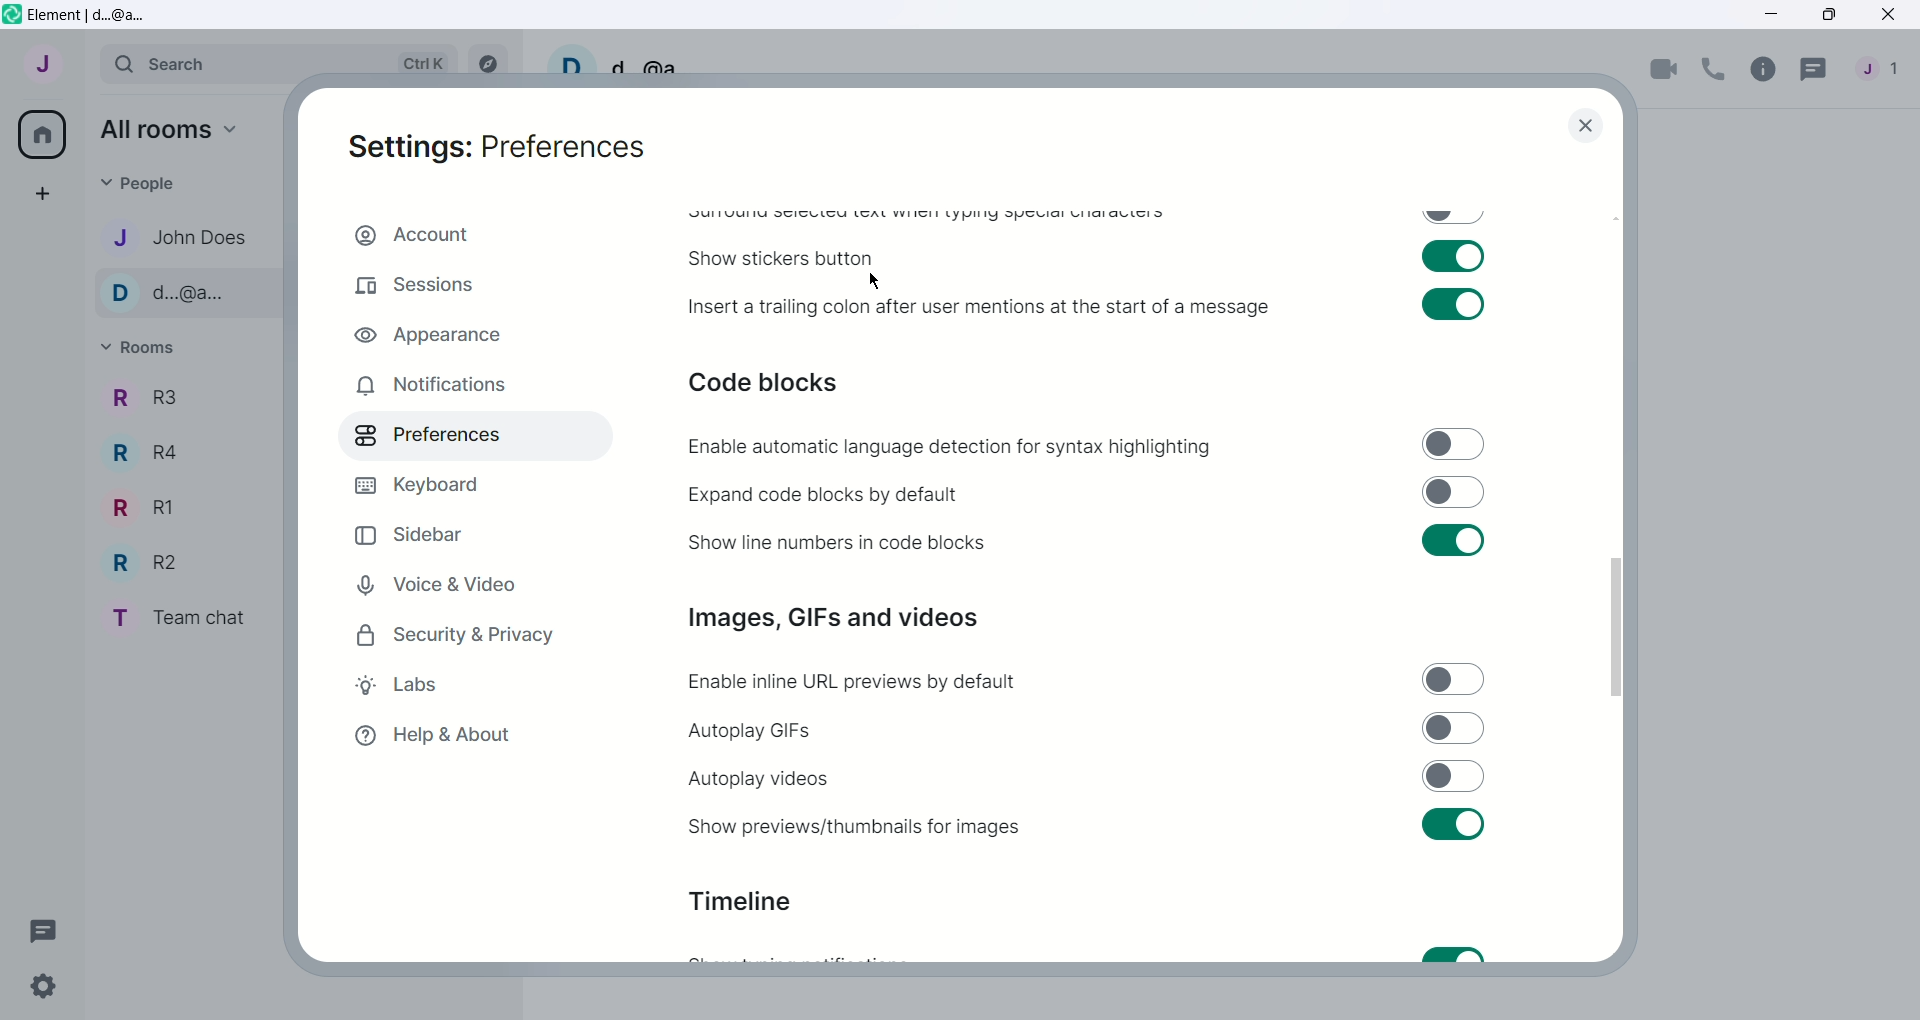 The height and width of the screenshot is (1020, 1920). Describe the element at coordinates (1815, 72) in the screenshot. I see `Threads` at that location.